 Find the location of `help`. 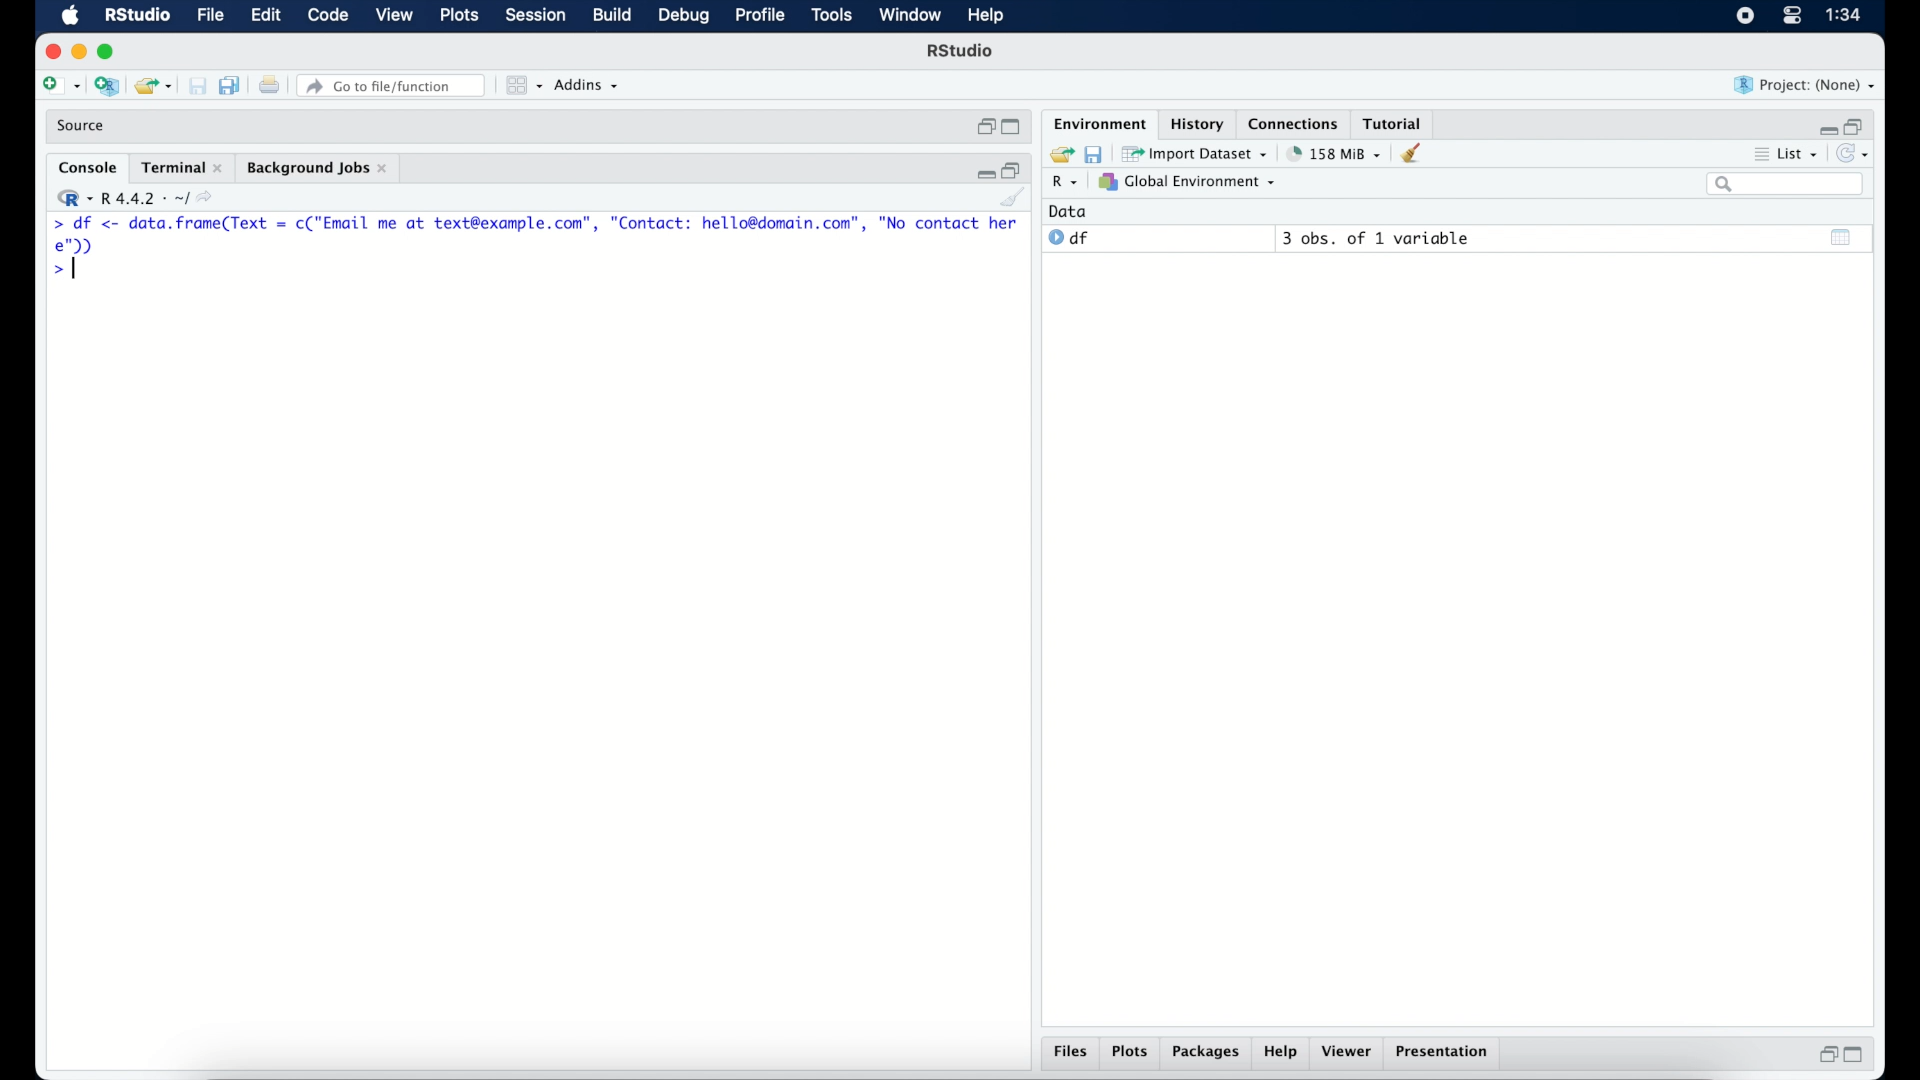

help is located at coordinates (1282, 1053).